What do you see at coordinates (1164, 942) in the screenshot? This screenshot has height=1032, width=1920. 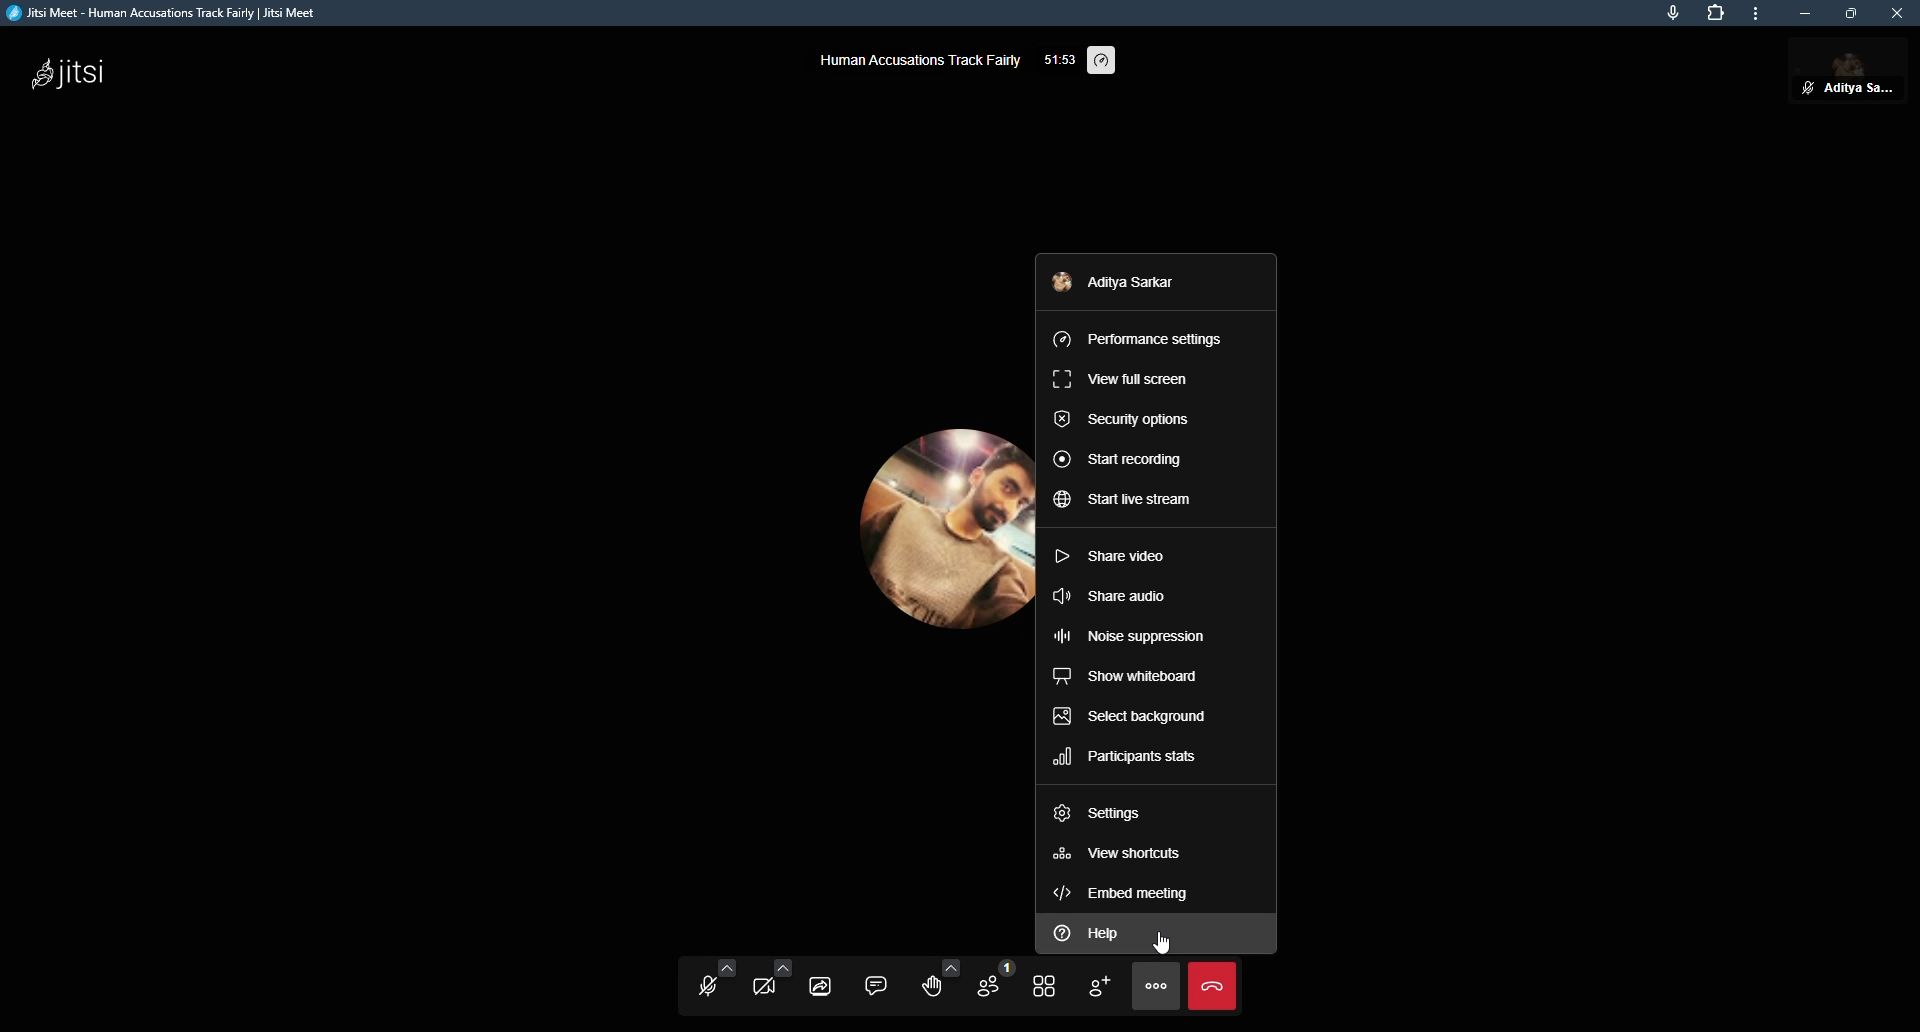 I see `cursor` at bounding box center [1164, 942].